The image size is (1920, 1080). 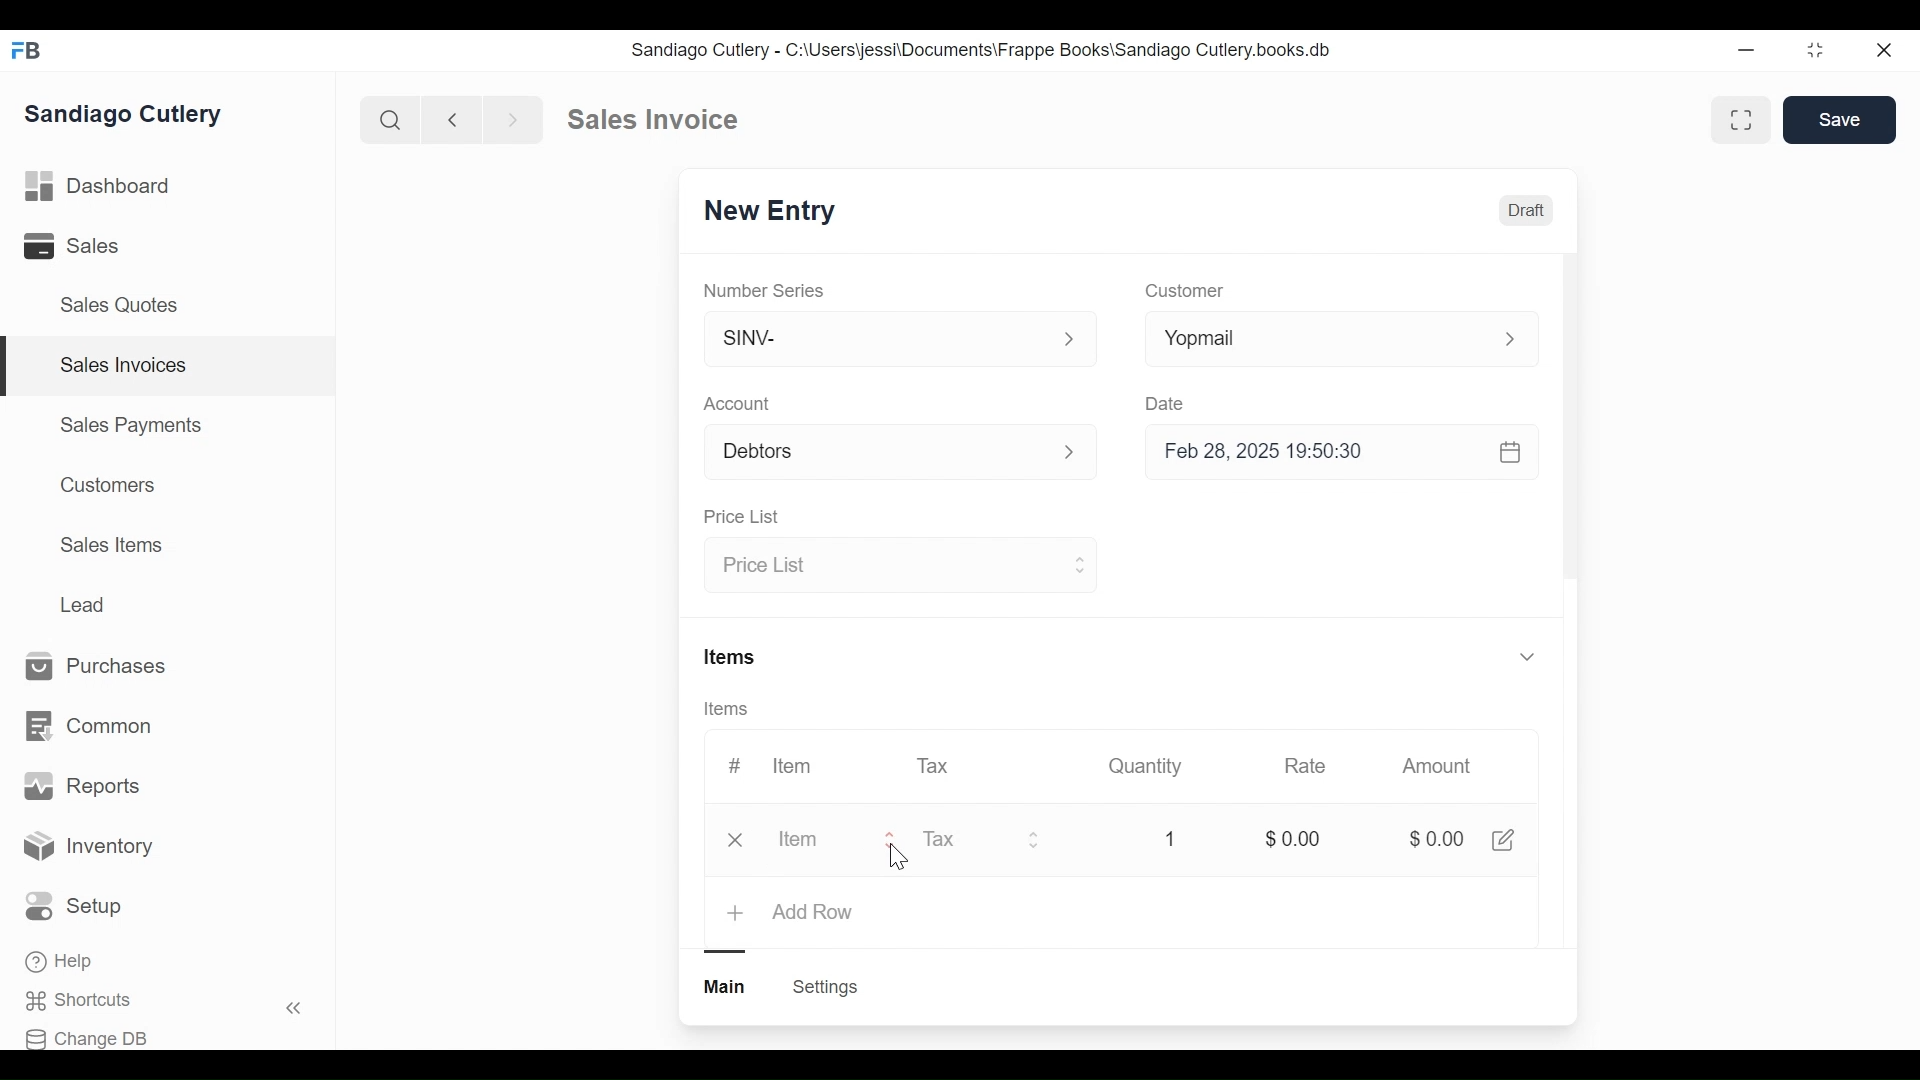 I want to click on Amount, so click(x=1437, y=766).